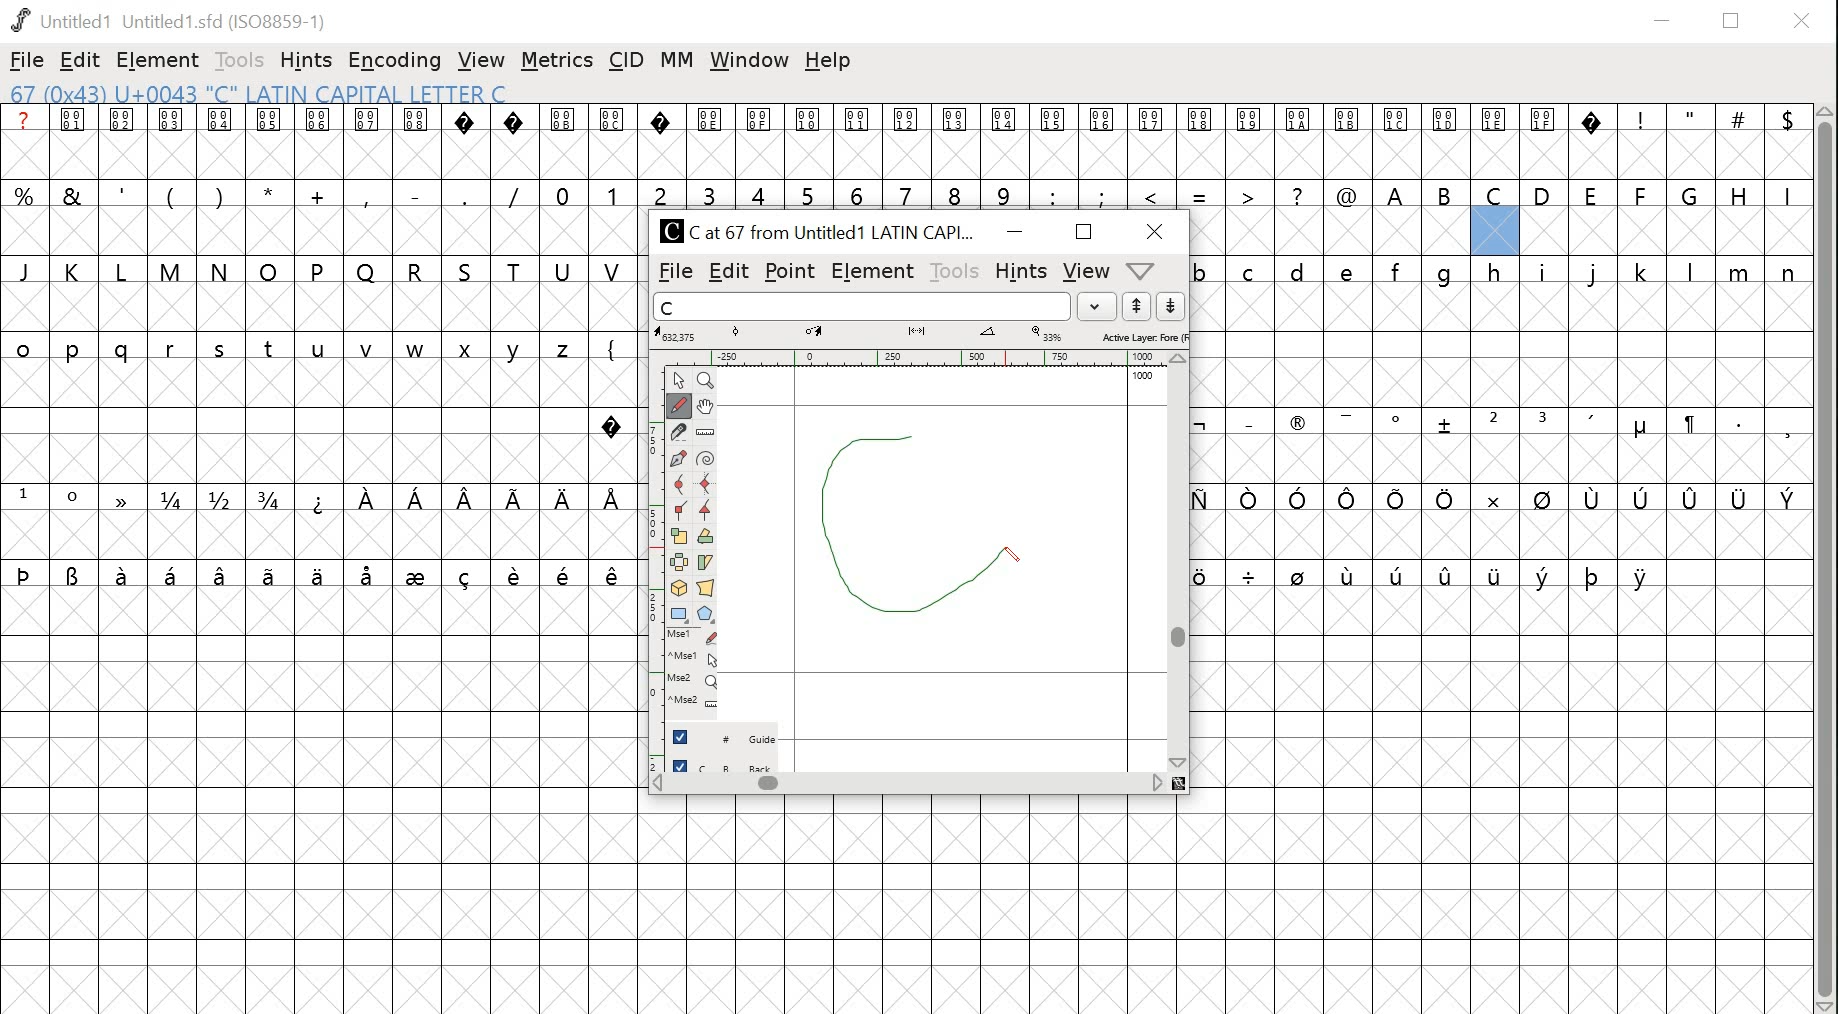 The height and width of the screenshot is (1014, 1838). What do you see at coordinates (695, 704) in the screenshot?
I see `mouse wheel + Ctrl` at bounding box center [695, 704].